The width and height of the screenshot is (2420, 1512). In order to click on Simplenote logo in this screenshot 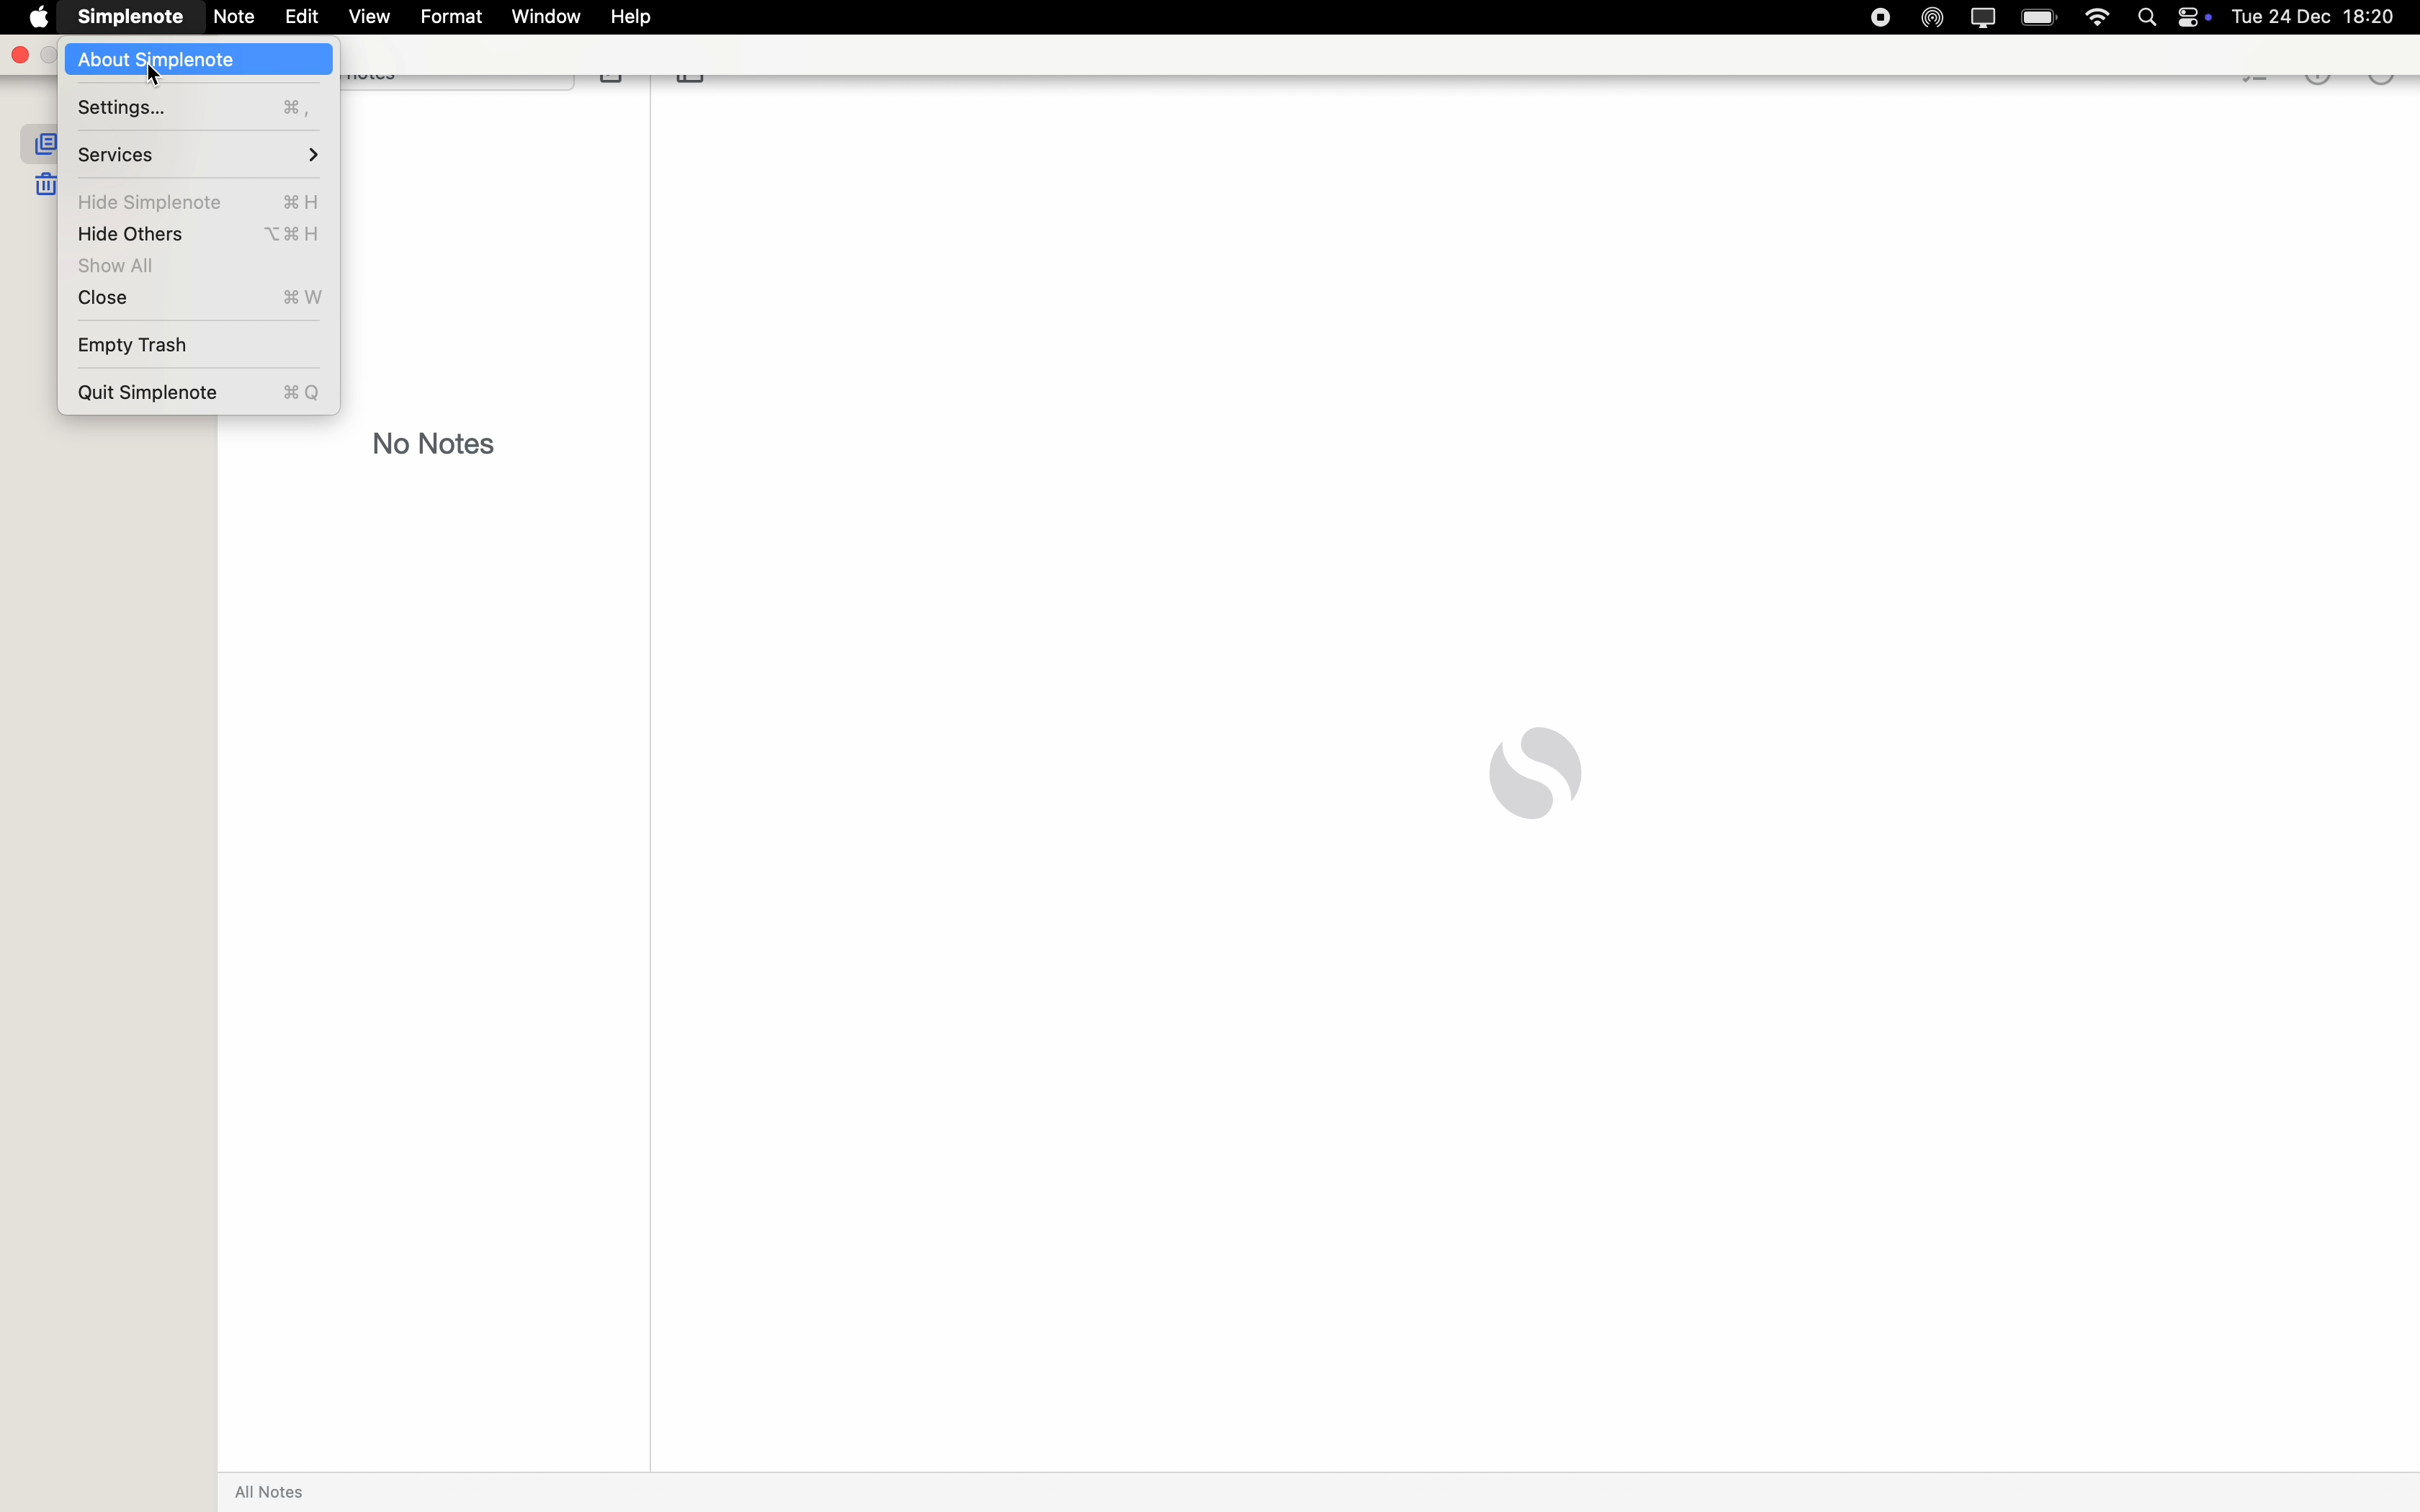, I will do `click(1535, 773)`.